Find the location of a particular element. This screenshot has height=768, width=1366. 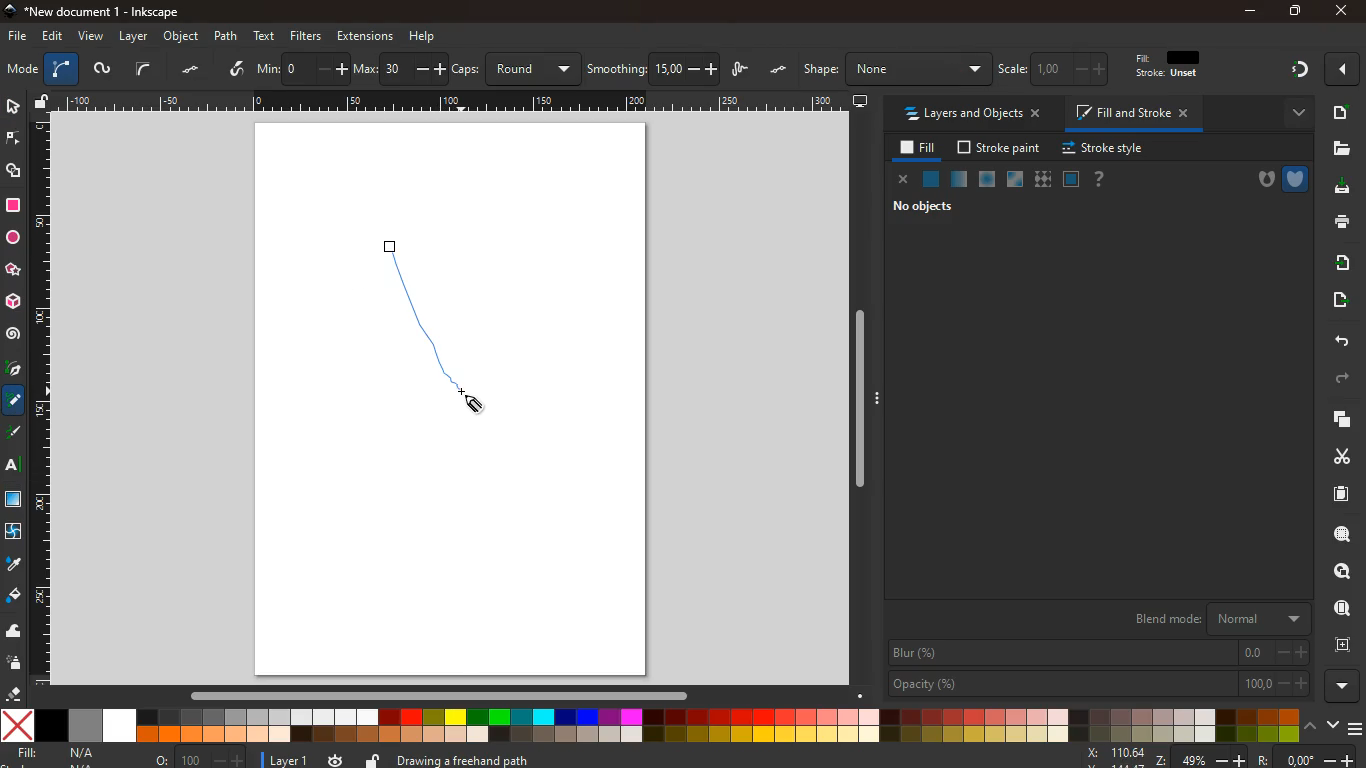

dots is located at coordinates (780, 70).